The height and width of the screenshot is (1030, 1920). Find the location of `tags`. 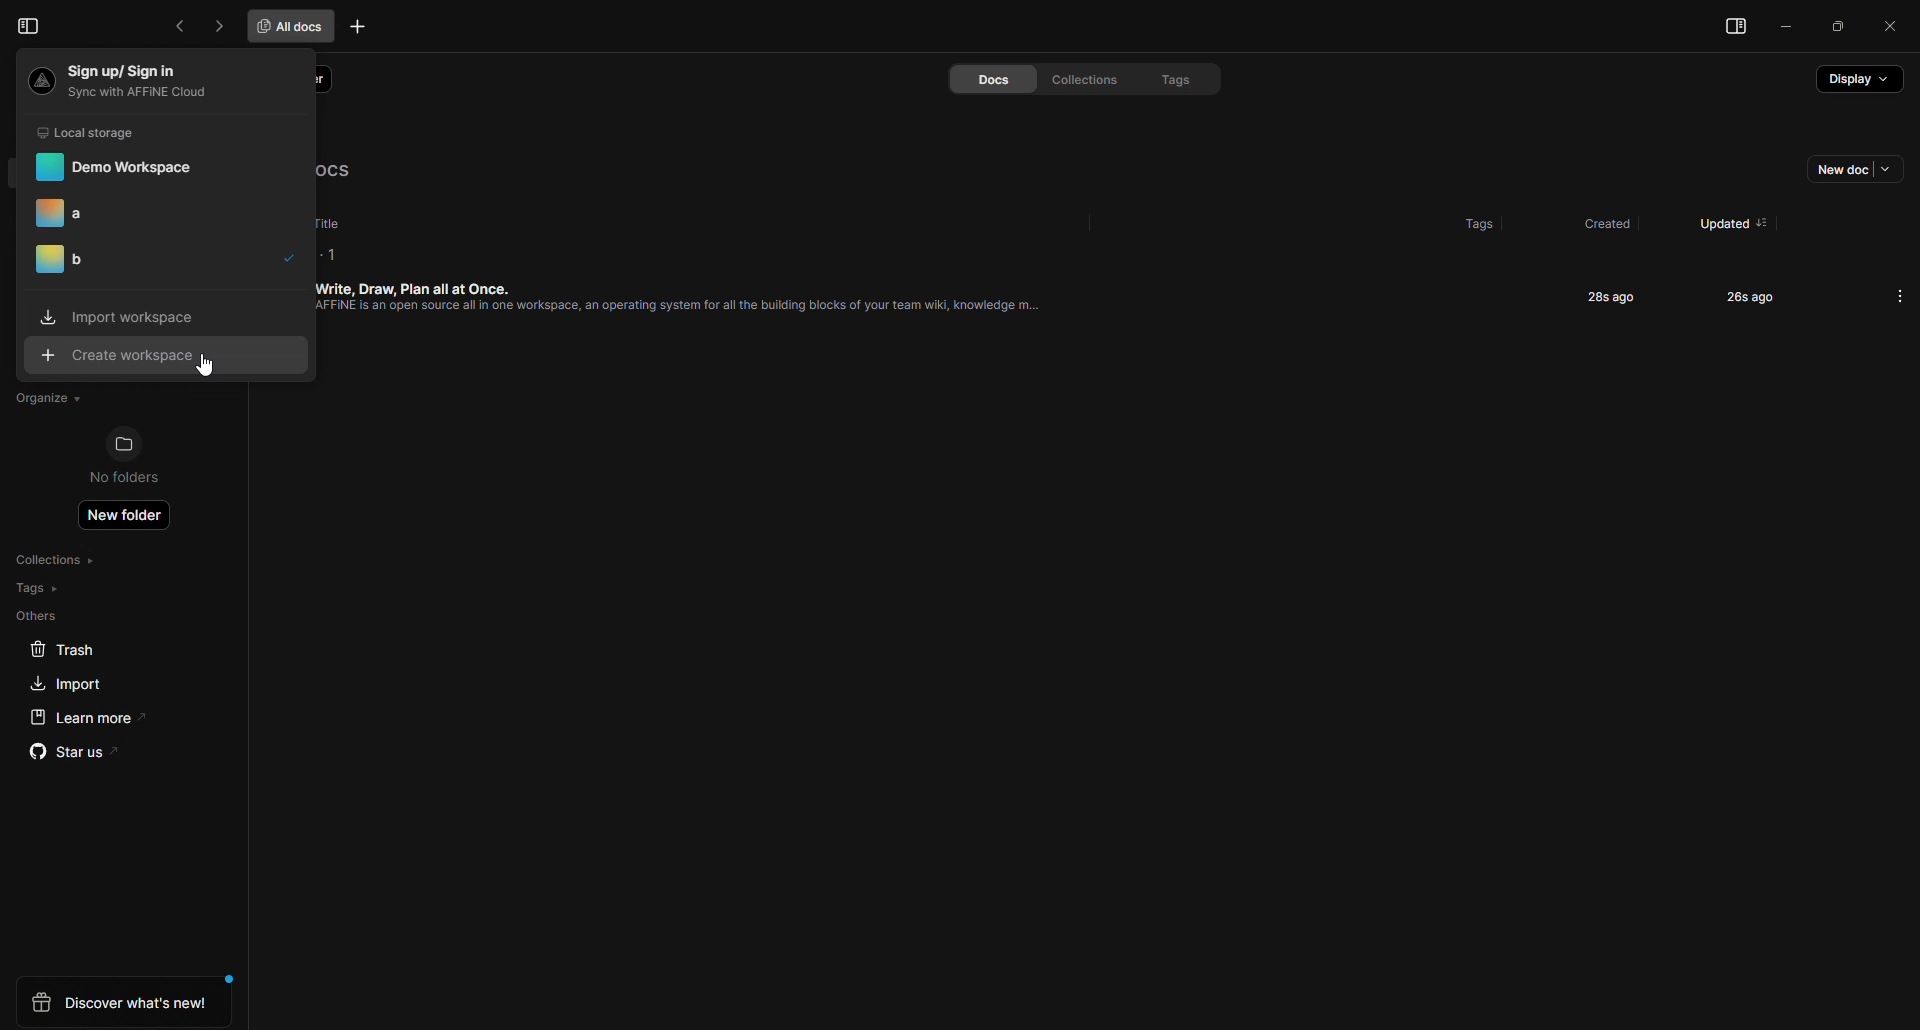

tags is located at coordinates (1459, 218).